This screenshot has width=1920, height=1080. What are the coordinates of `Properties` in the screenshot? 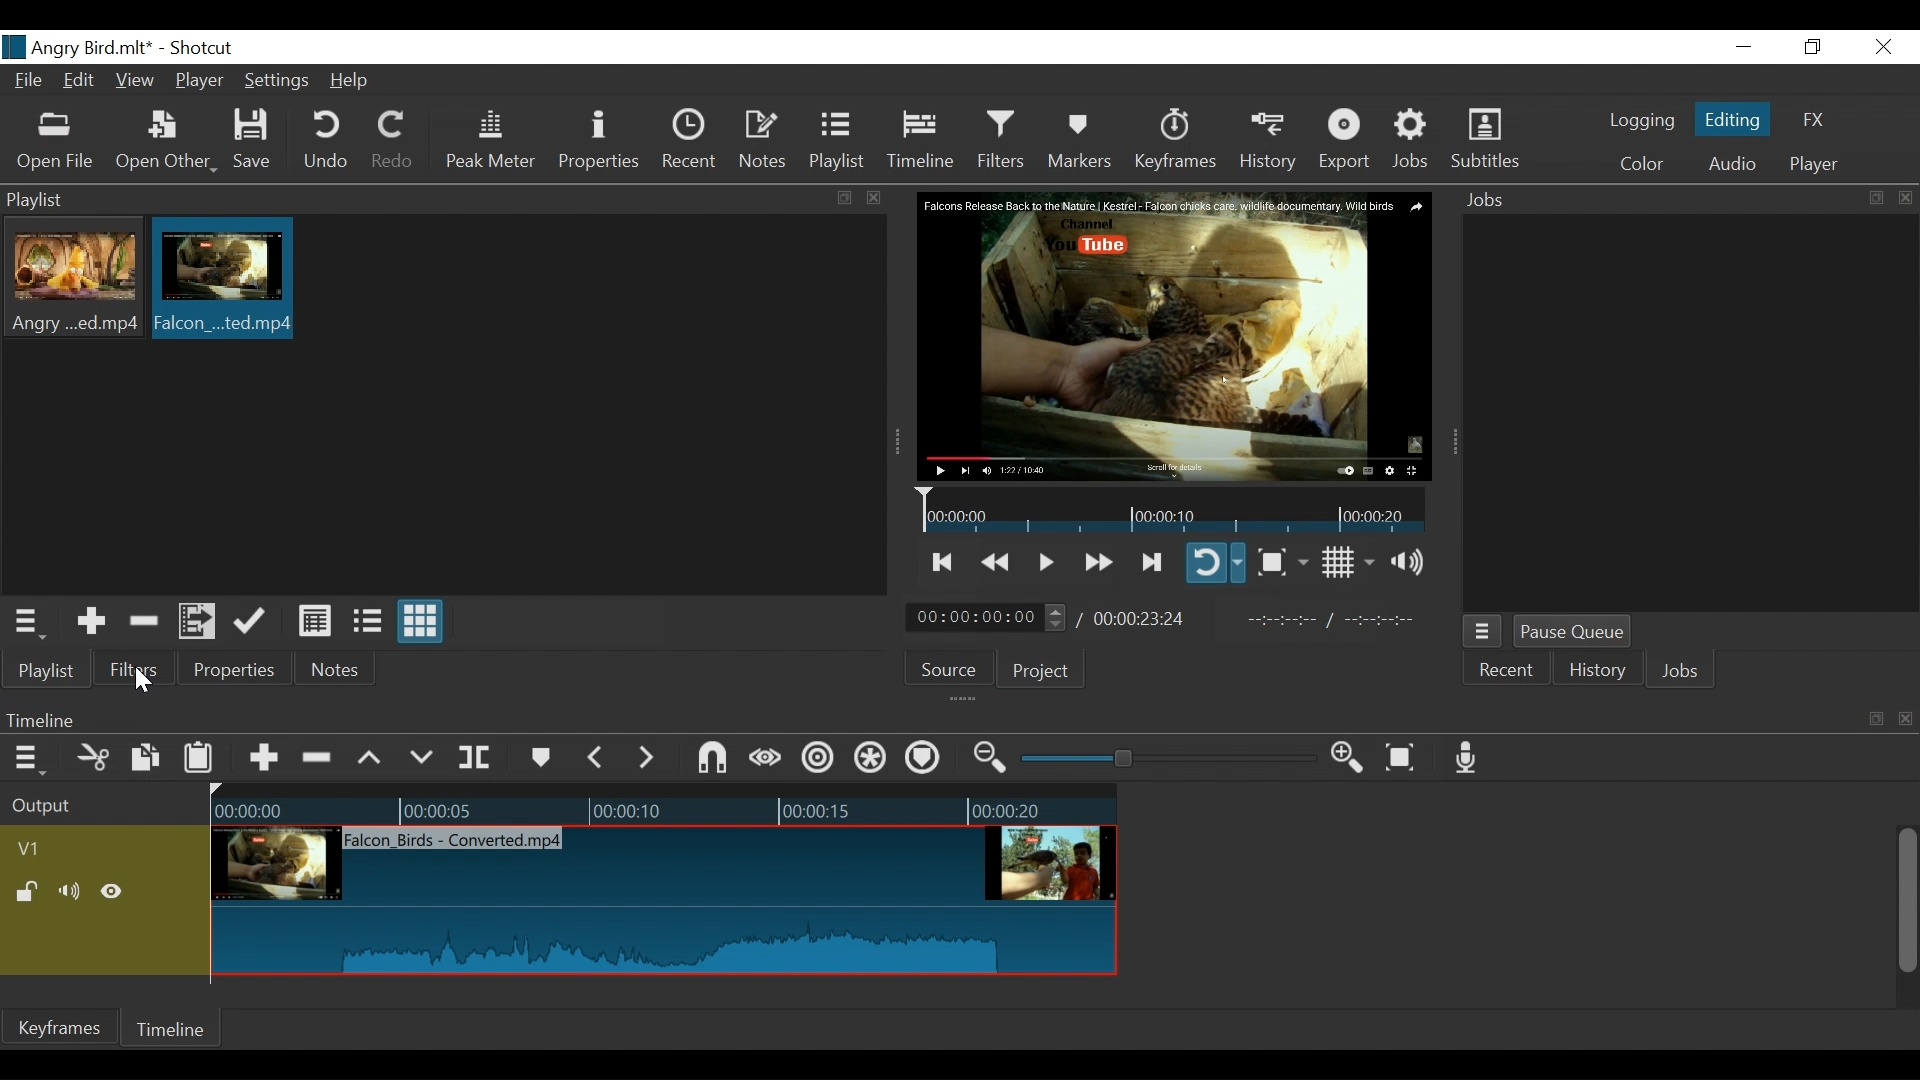 It's located at (231, 668).